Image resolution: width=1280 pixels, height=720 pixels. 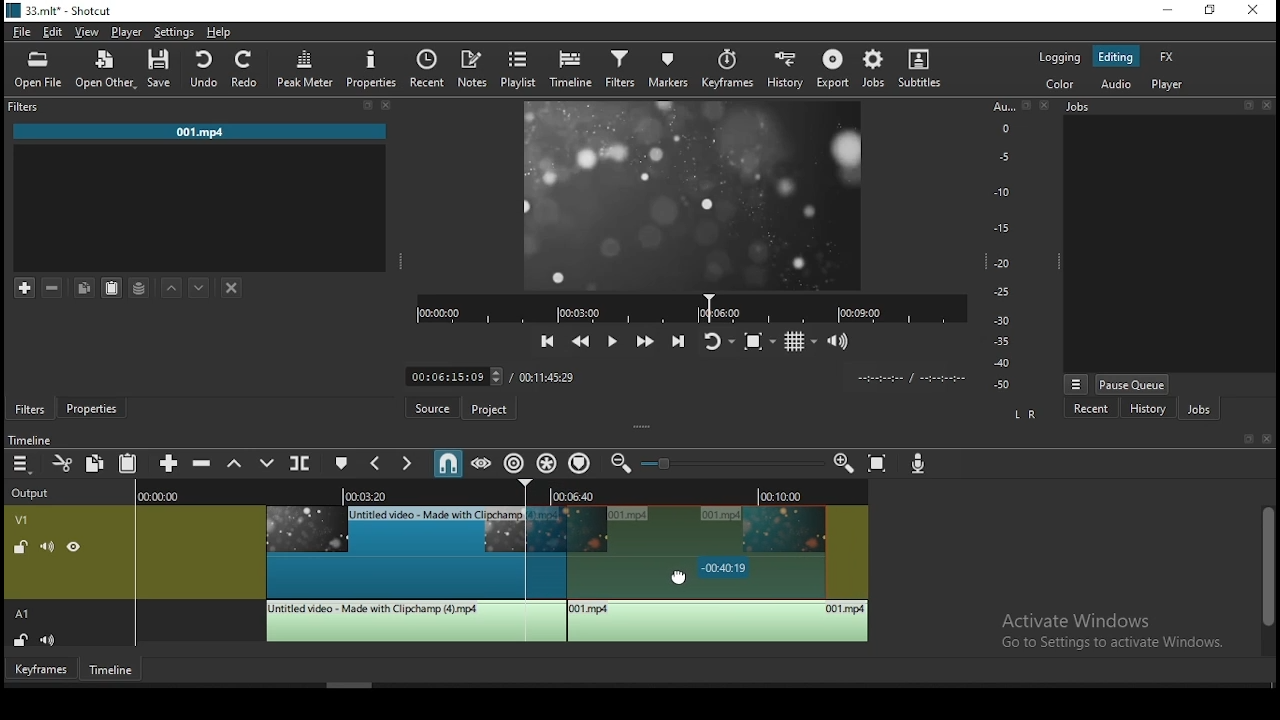 What do you see at coordinates (27, 288) in the screenshot?
I see `add a filter` at bounding box center [27, 288].